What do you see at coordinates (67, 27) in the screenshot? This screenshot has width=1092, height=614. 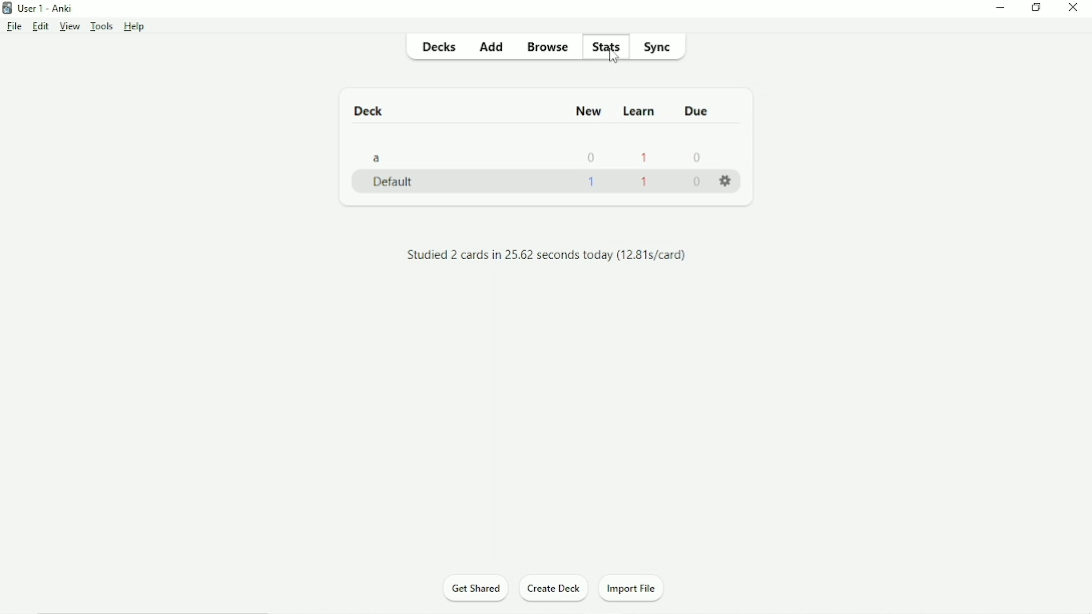 I see `View` at bounding box center [67, 27].